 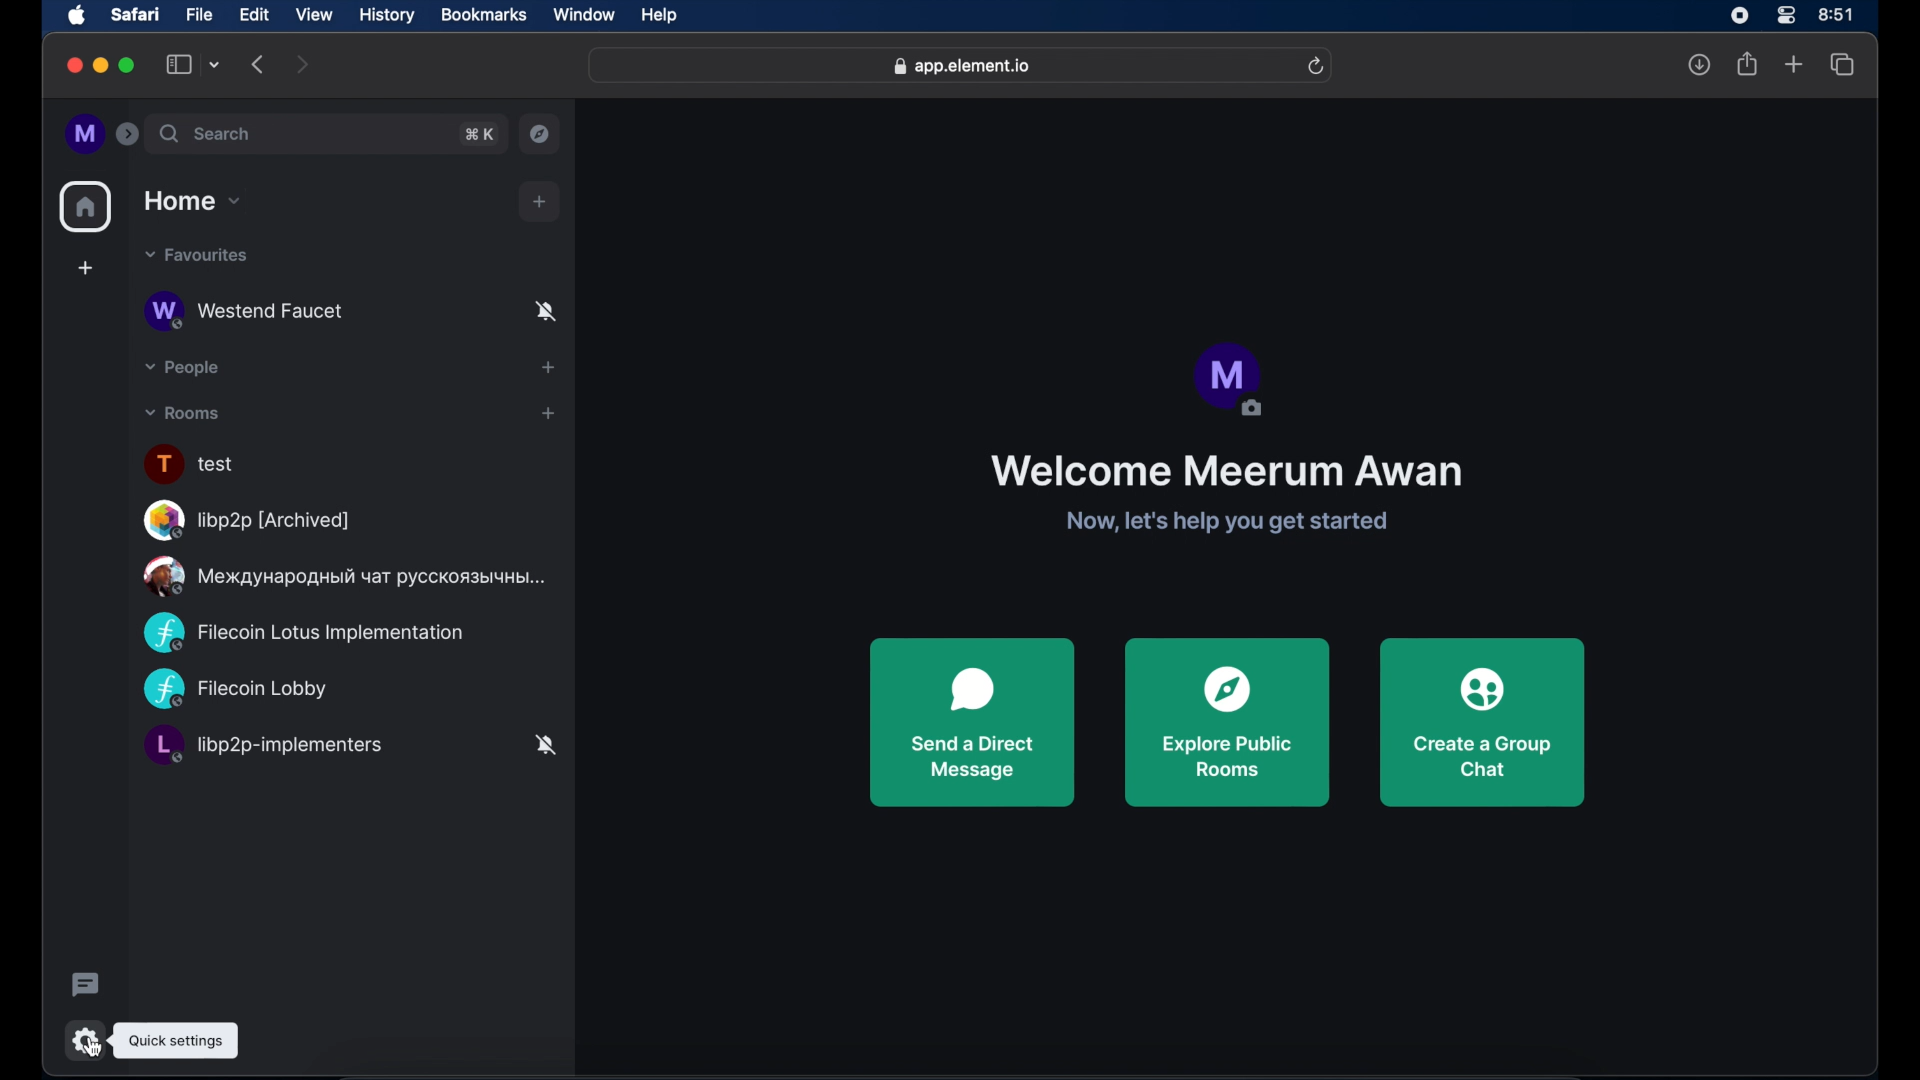 I want to click on expand, so click(x=127, y=134).